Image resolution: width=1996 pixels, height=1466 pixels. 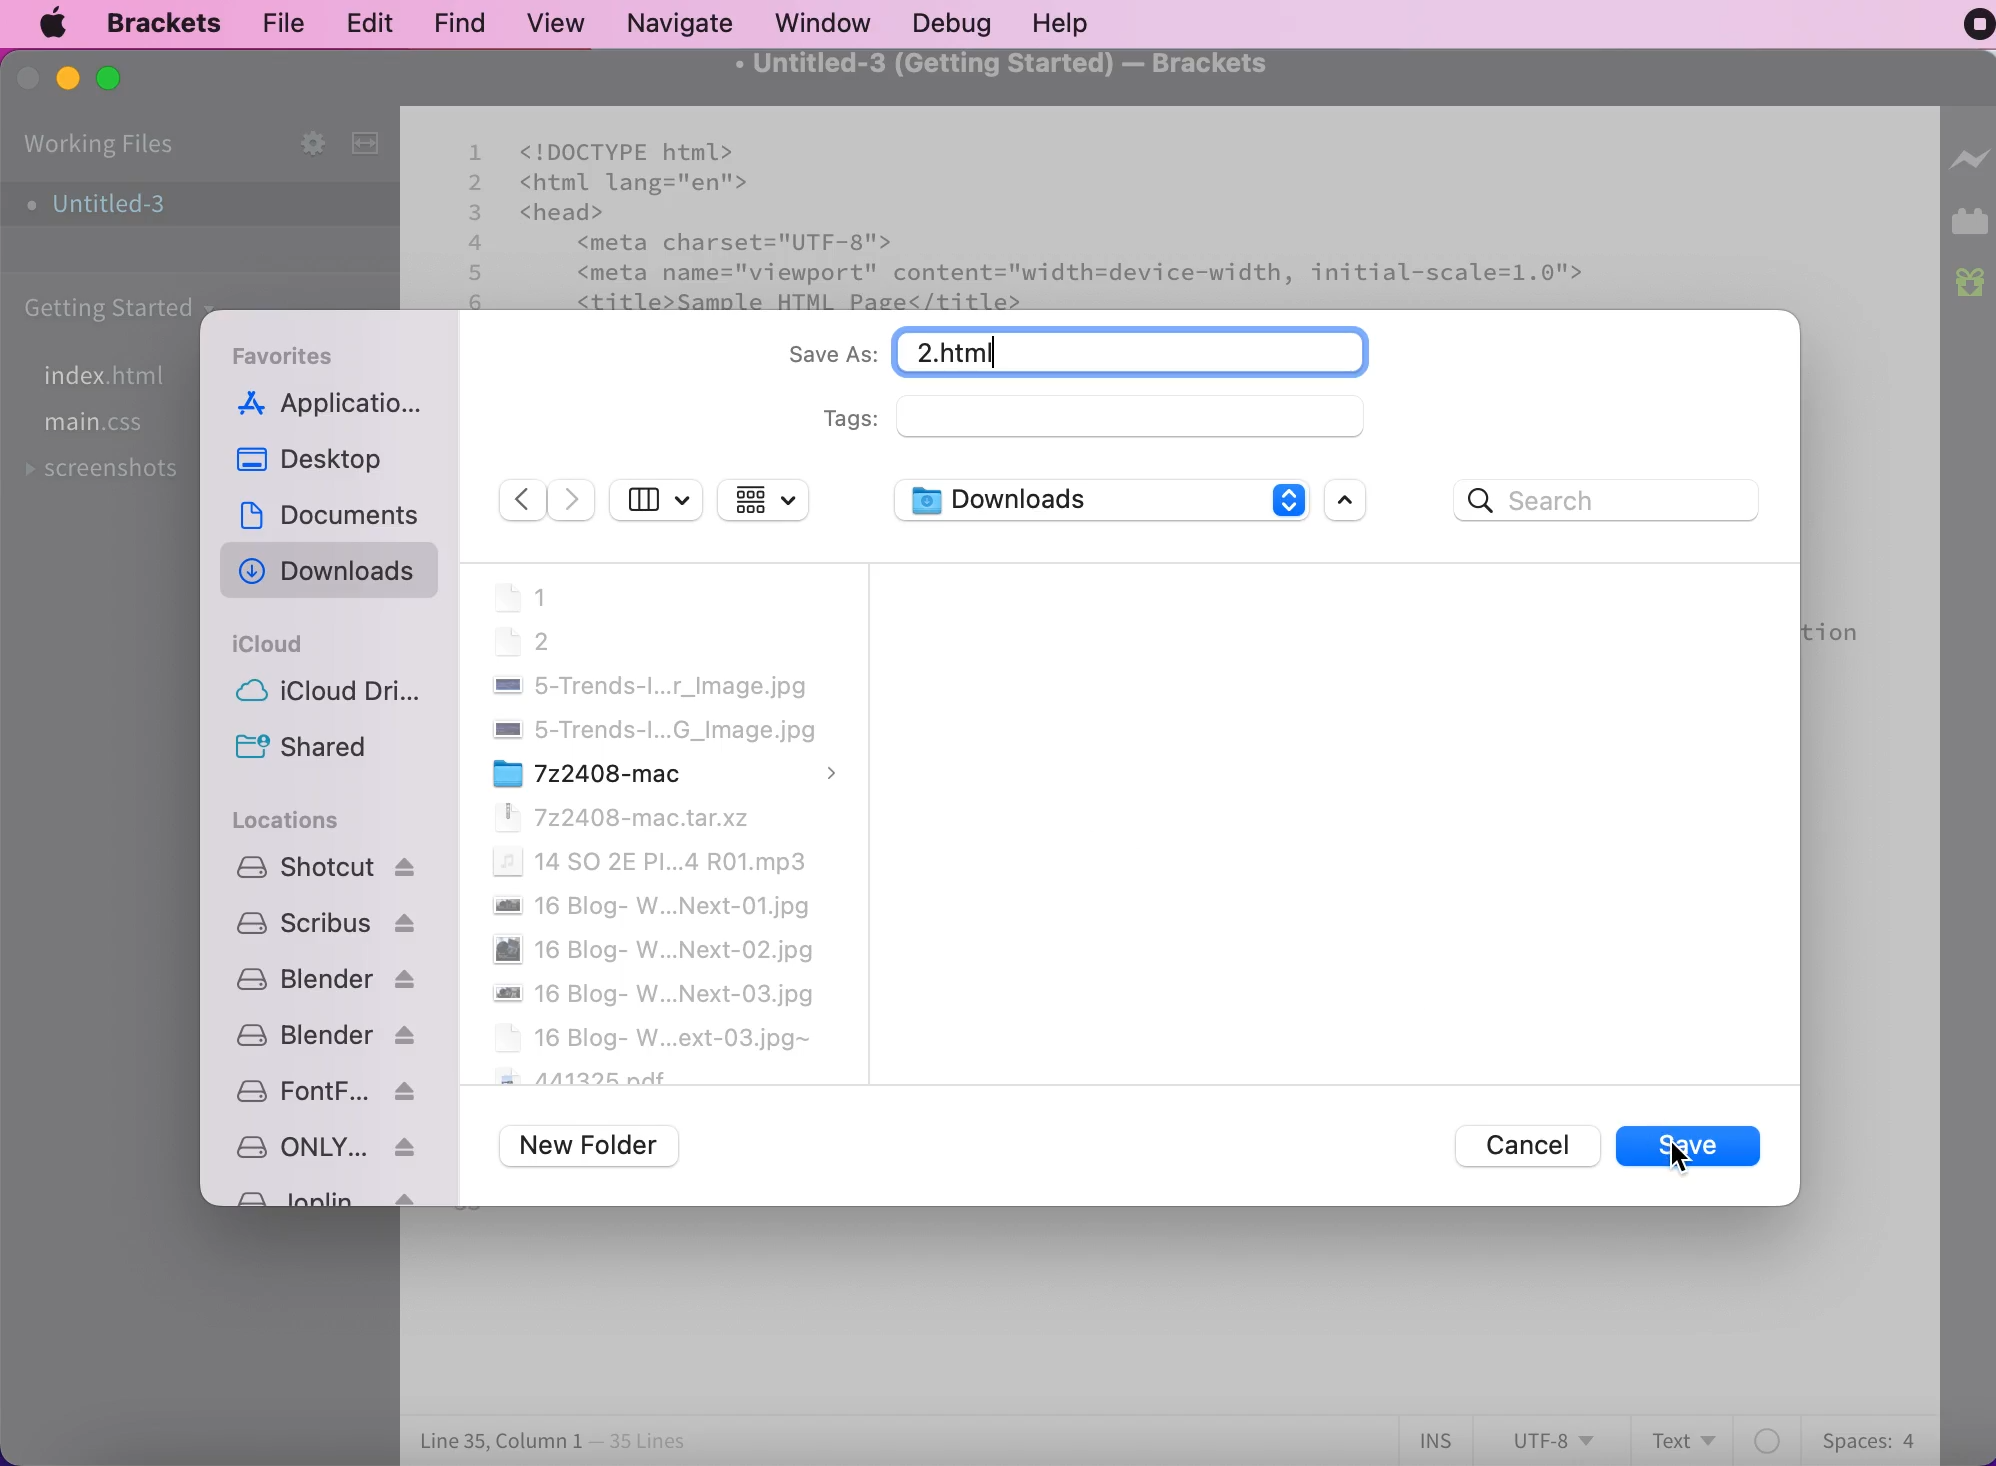 I want to click on close, so click(x=30, y=80).